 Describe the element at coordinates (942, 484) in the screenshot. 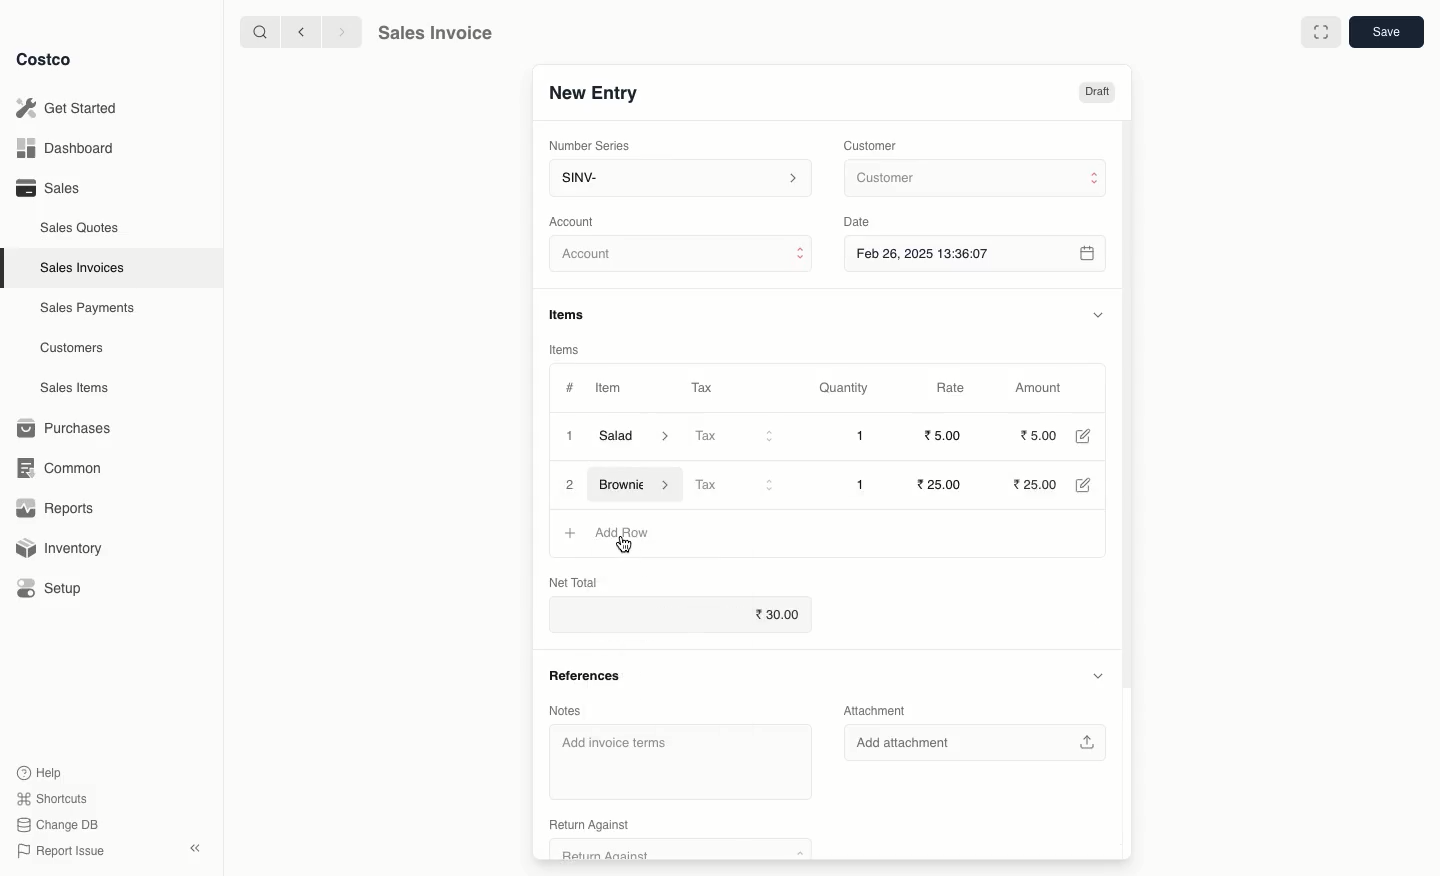

I see `25.00` at that location.